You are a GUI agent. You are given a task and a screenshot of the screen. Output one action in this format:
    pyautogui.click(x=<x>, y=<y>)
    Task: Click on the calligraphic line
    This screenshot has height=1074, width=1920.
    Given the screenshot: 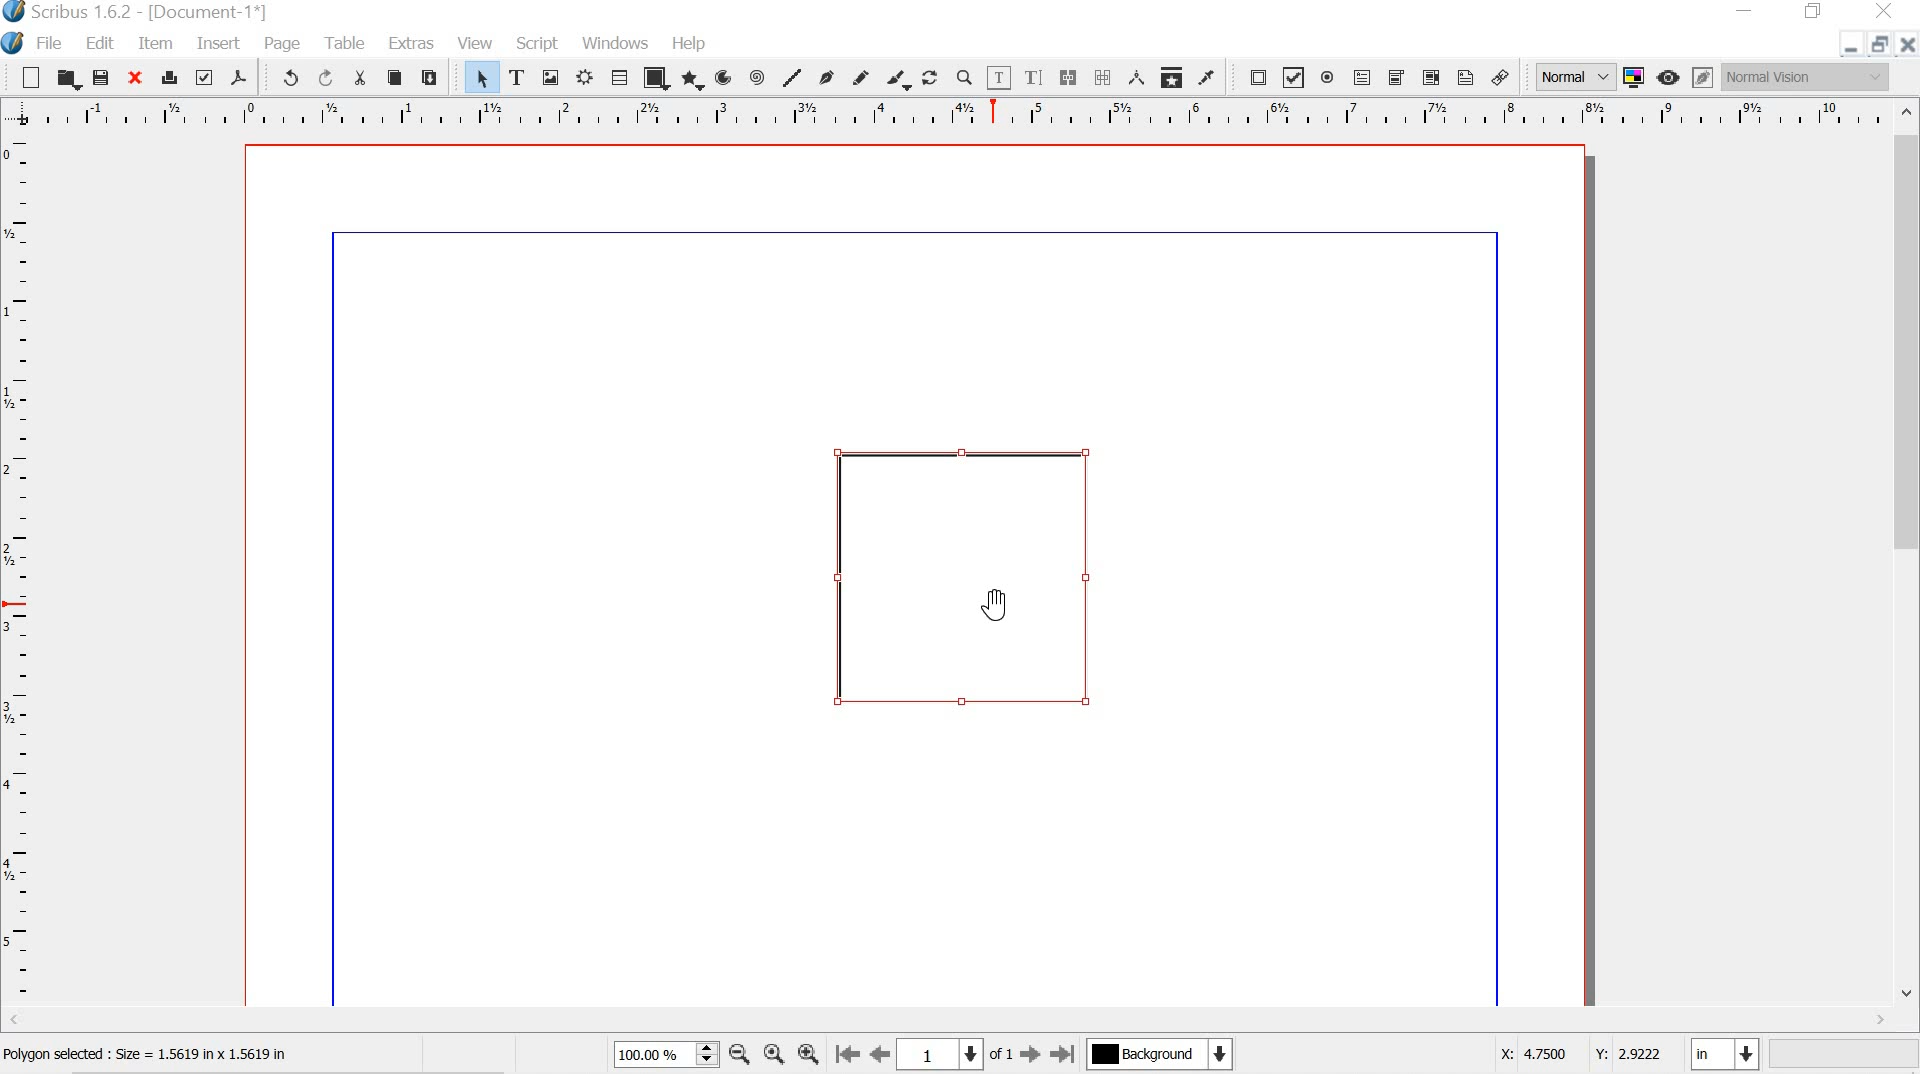 What is the action you would take?
    pyautogui.click(x=899, y=77)
    